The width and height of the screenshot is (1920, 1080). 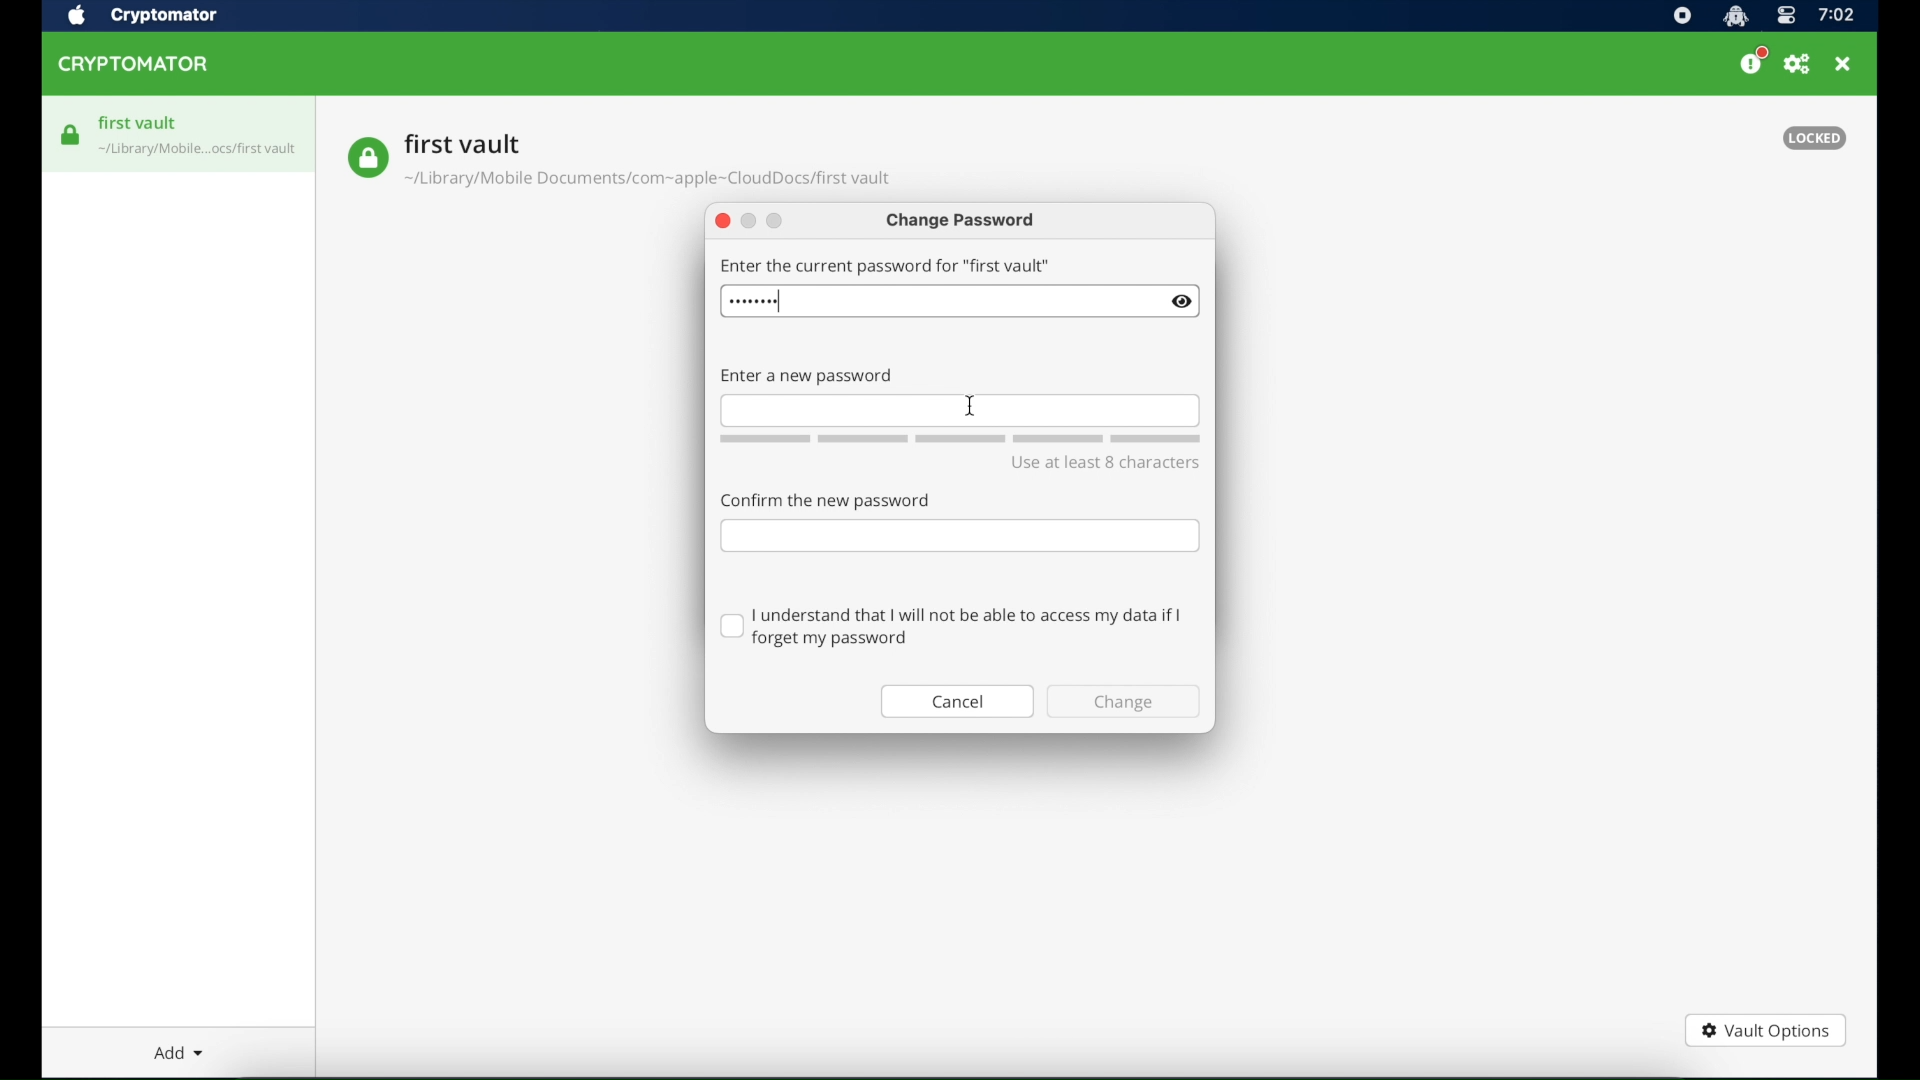 What do you see at coordinates (806, 377) in the screenshot?
I see `enter new password ` at bounding box center [806, 377].